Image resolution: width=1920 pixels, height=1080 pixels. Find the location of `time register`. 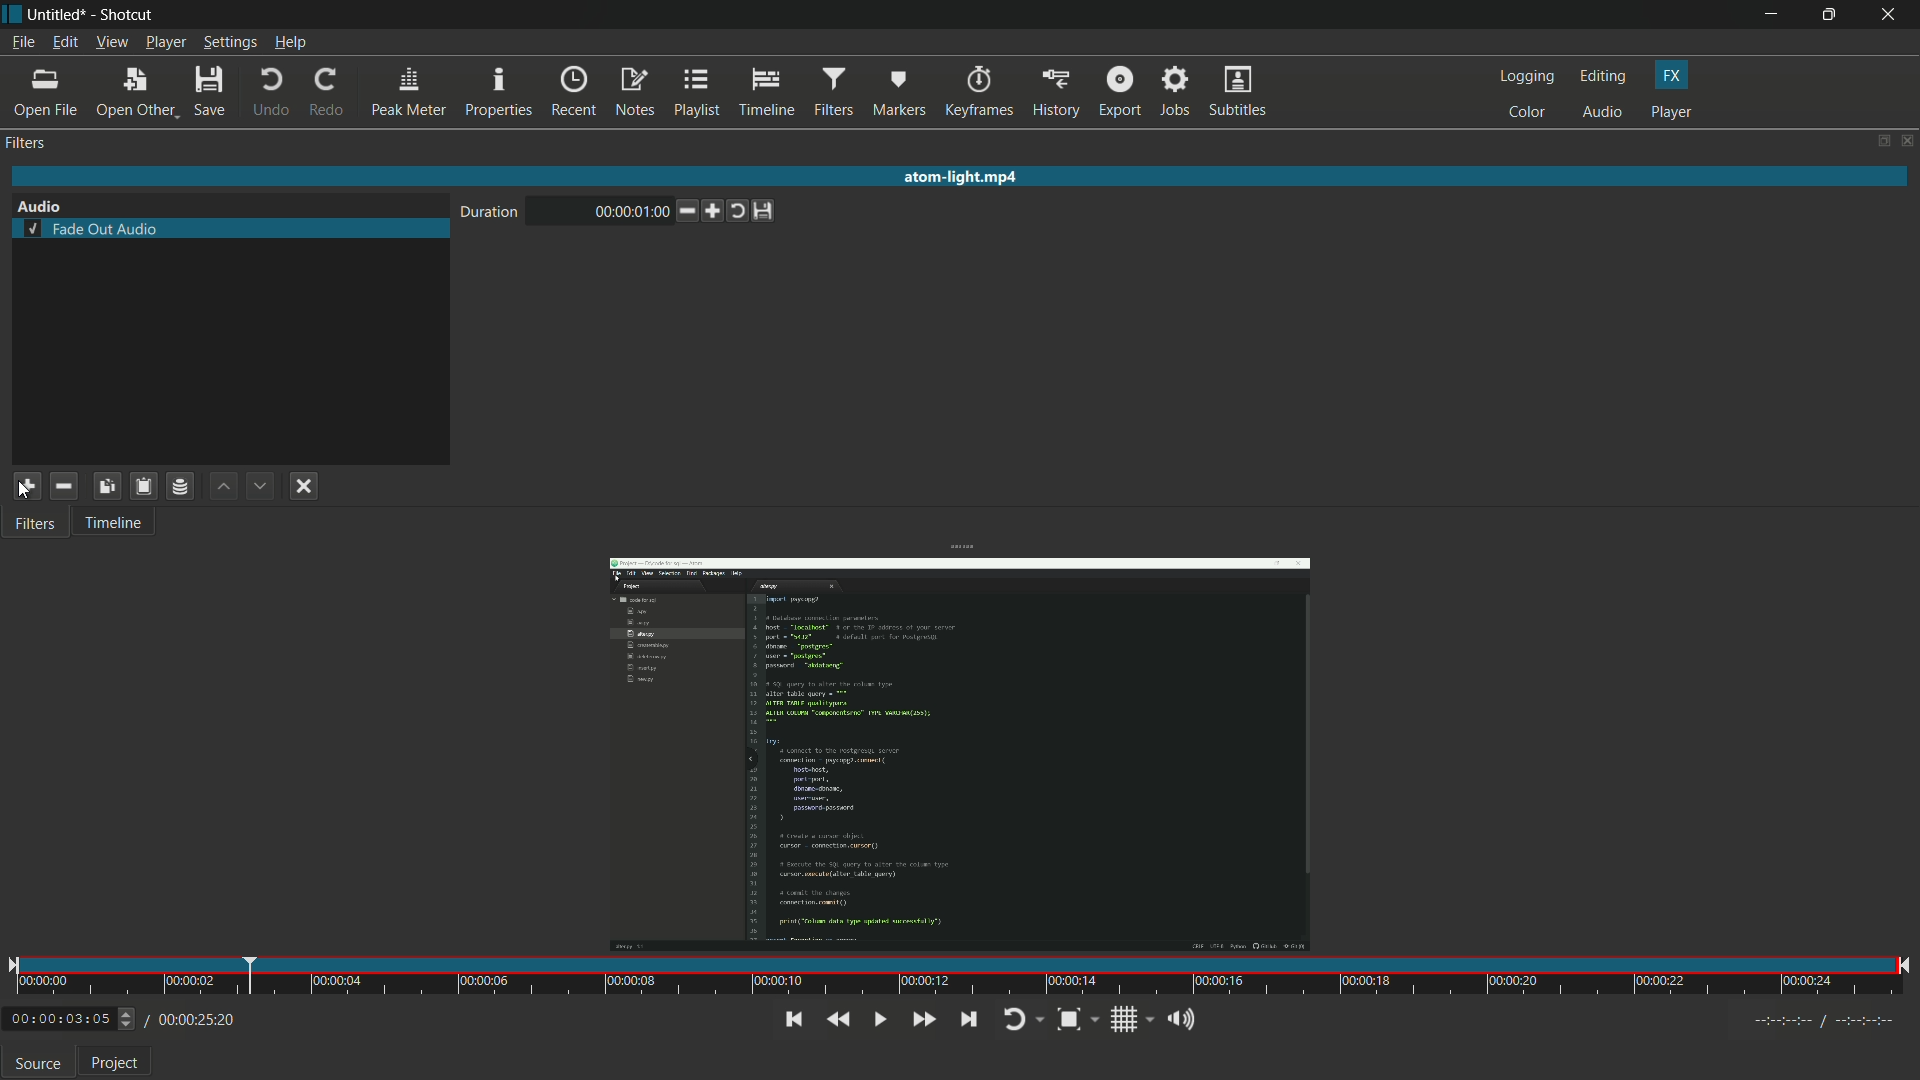

time register is located at coordinates (1827, 1021).